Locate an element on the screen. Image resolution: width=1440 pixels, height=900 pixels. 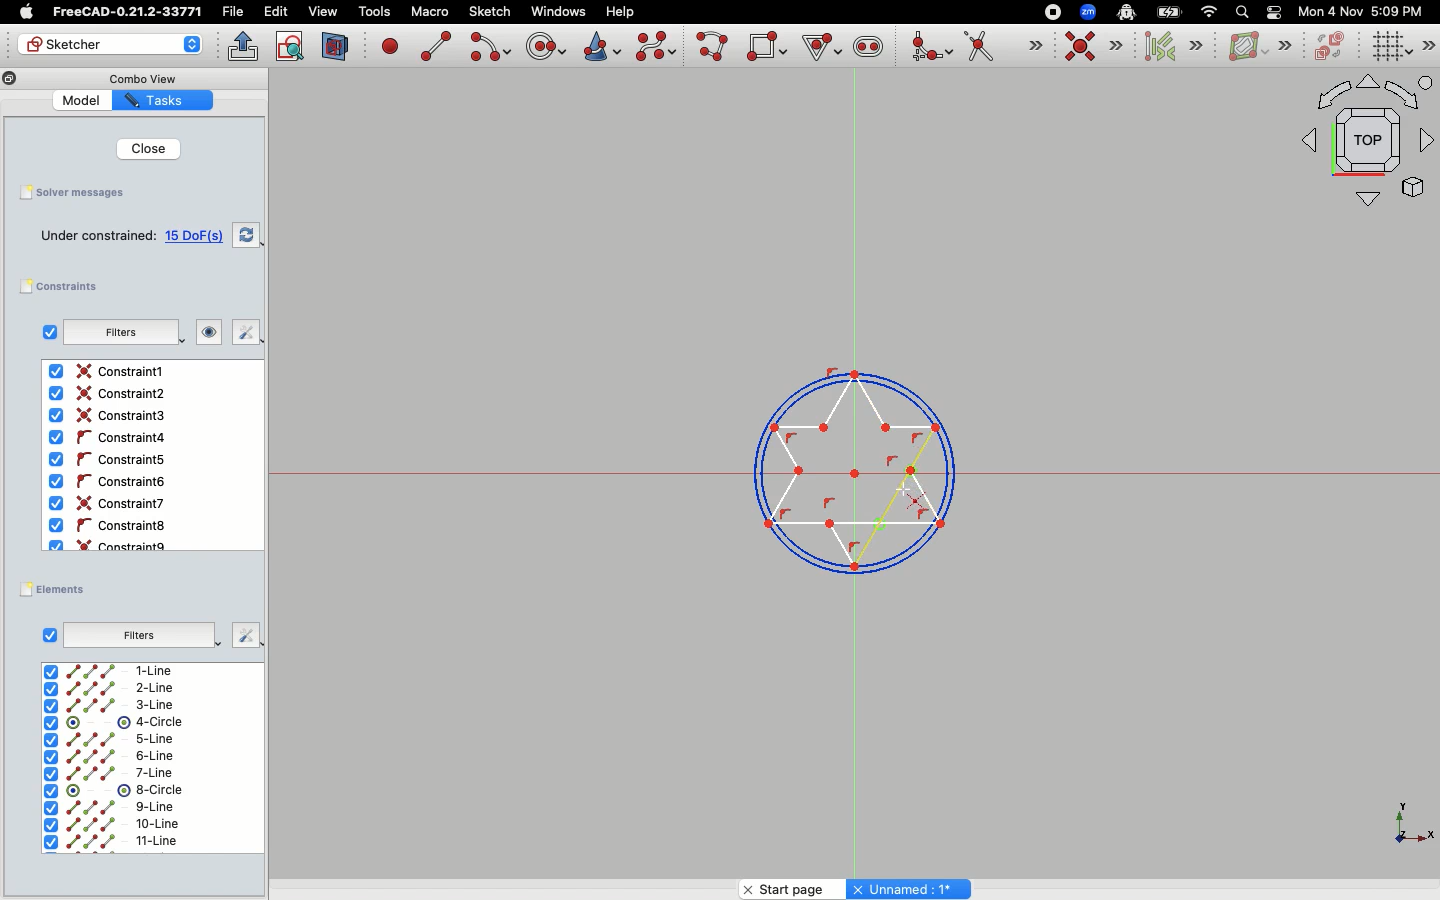
Robot is located at coordinates (1126, 14).